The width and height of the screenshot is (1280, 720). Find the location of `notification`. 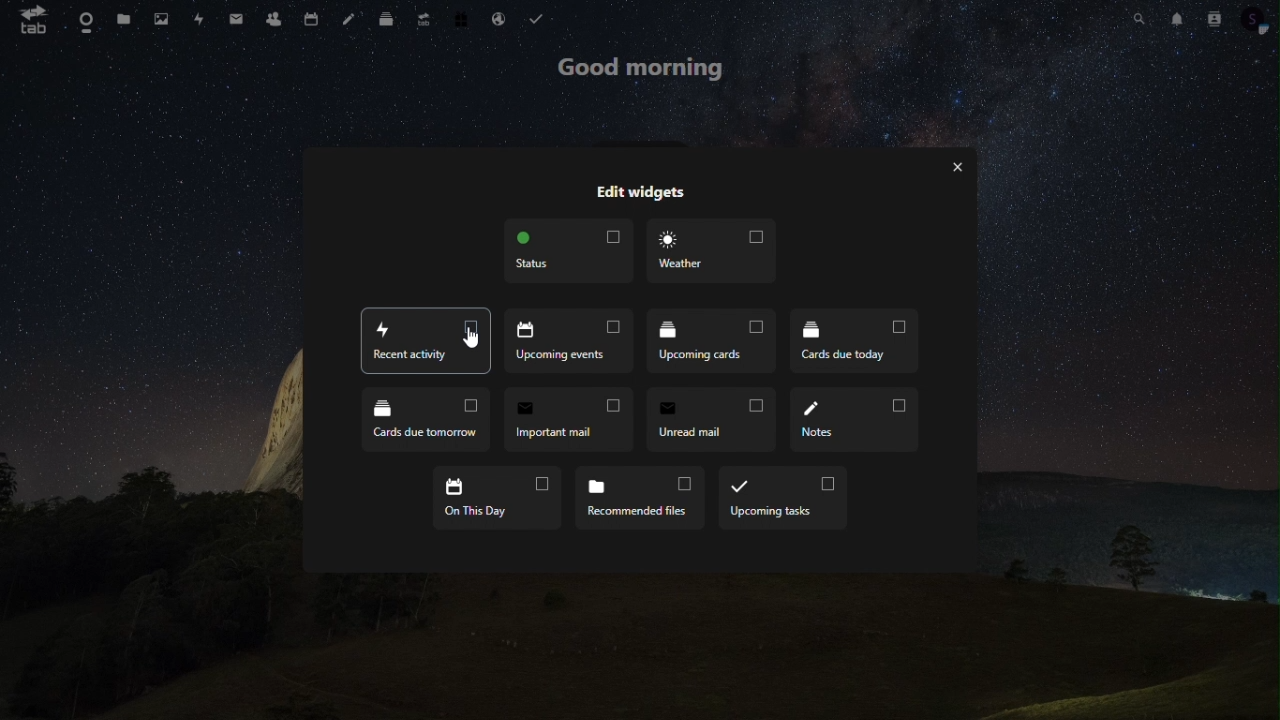

notification is located at coordinates (1175, 18).